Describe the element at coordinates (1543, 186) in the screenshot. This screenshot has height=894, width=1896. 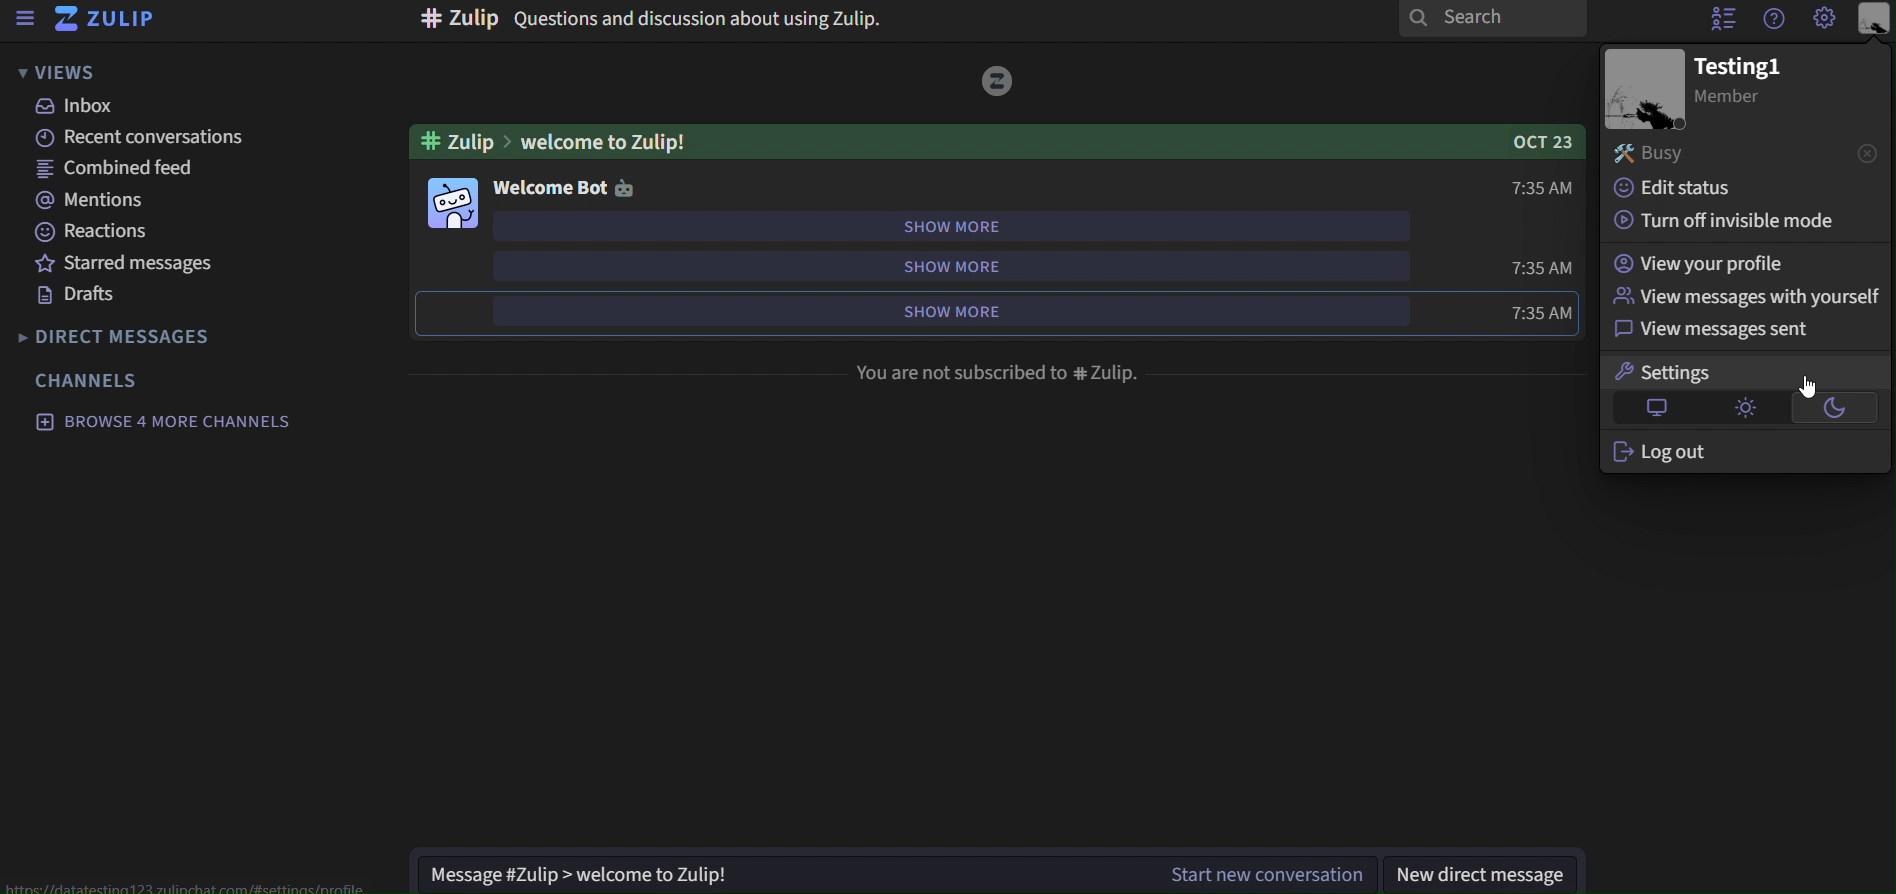
I see `7:35 AM` at that location.